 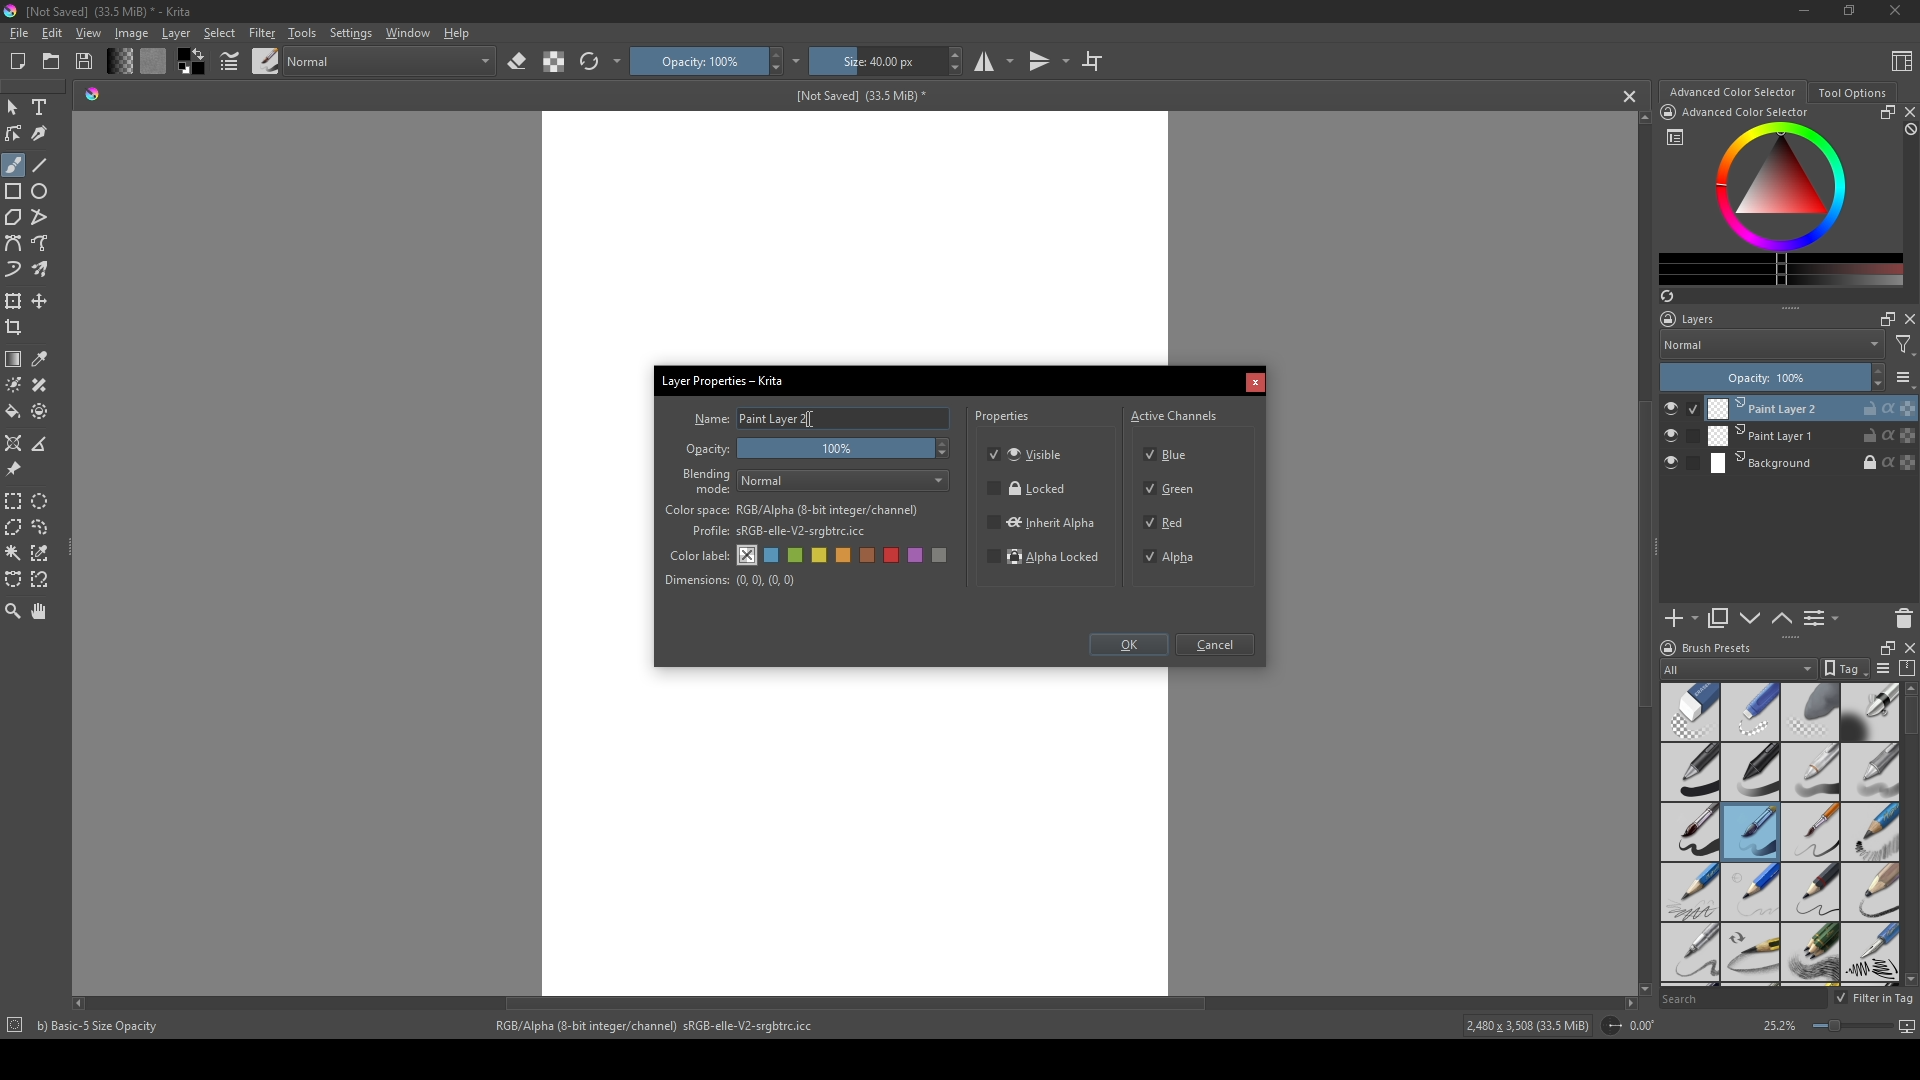 What do you see at coordinates (40, 301) in the screenshot?
I see `move layer` at bounding box center [40, 301].